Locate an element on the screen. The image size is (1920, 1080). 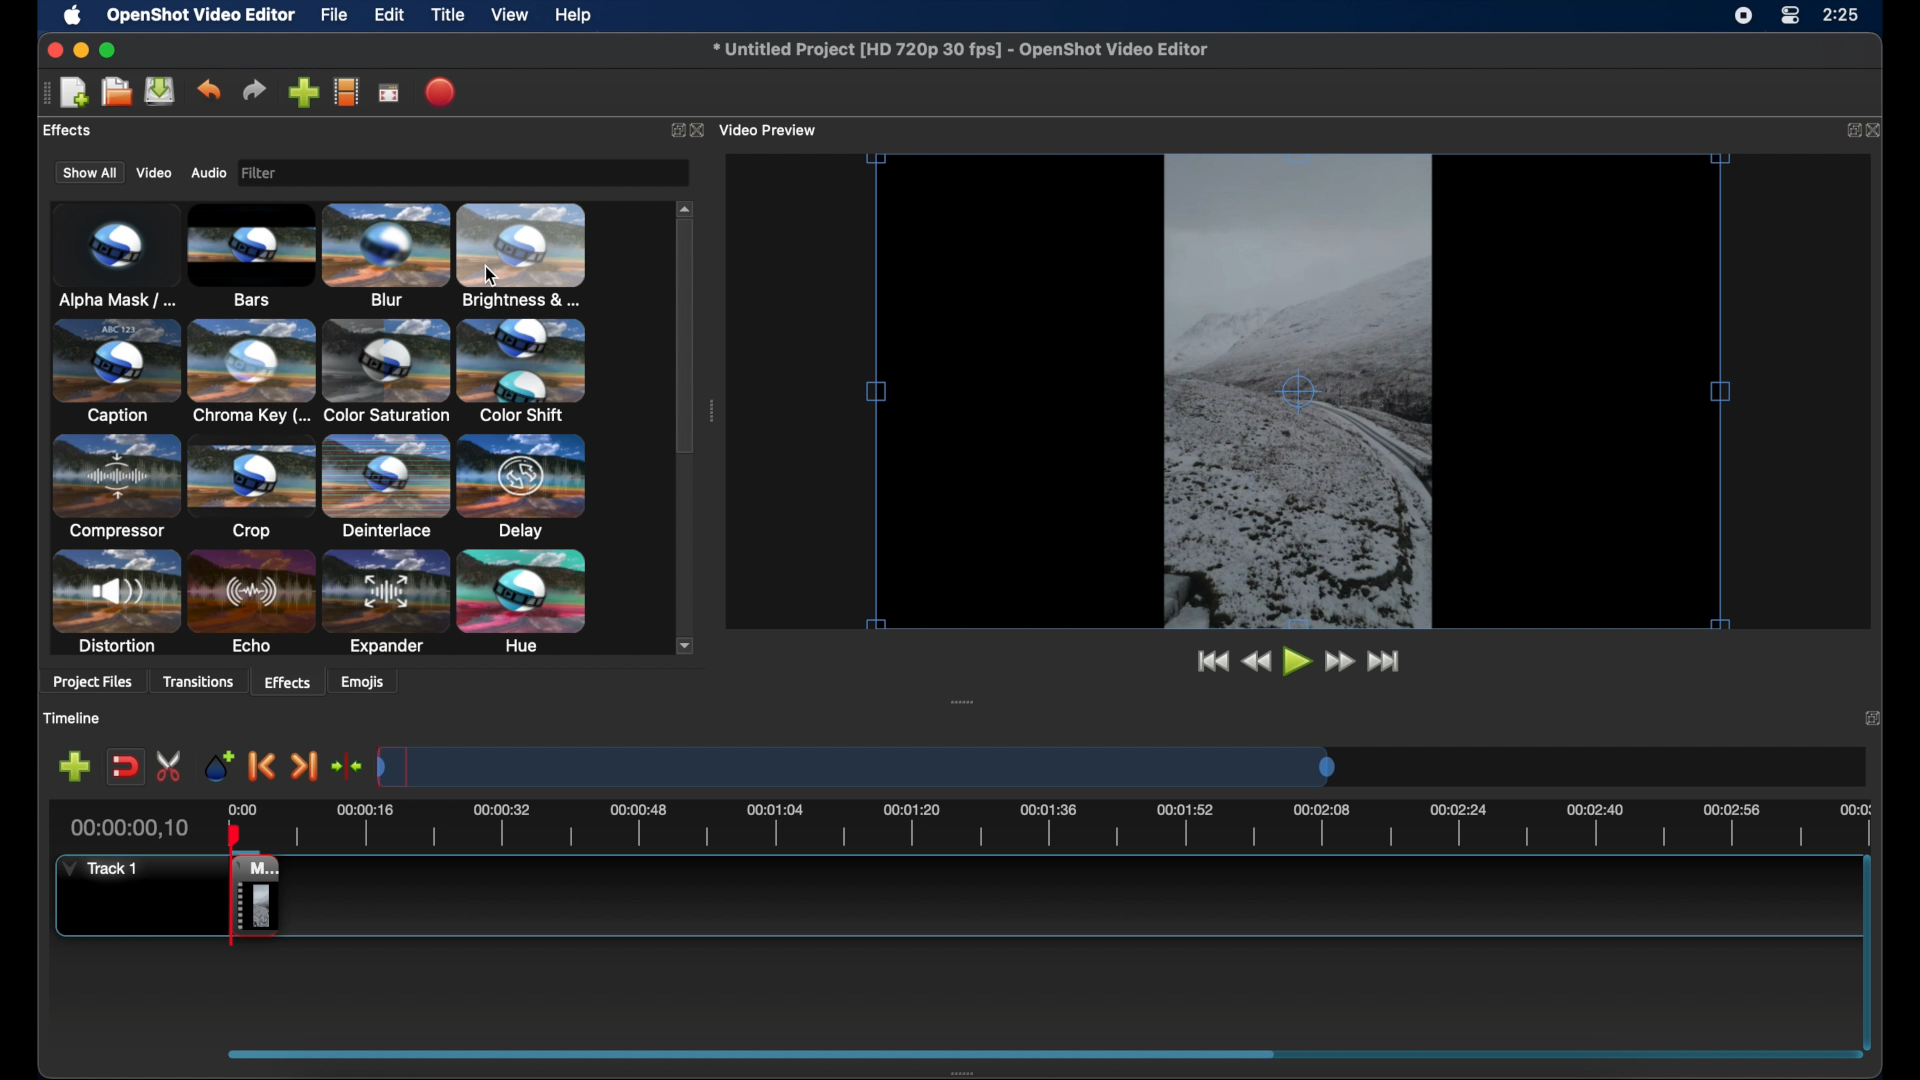
echo is located at coordinates (252, 602).